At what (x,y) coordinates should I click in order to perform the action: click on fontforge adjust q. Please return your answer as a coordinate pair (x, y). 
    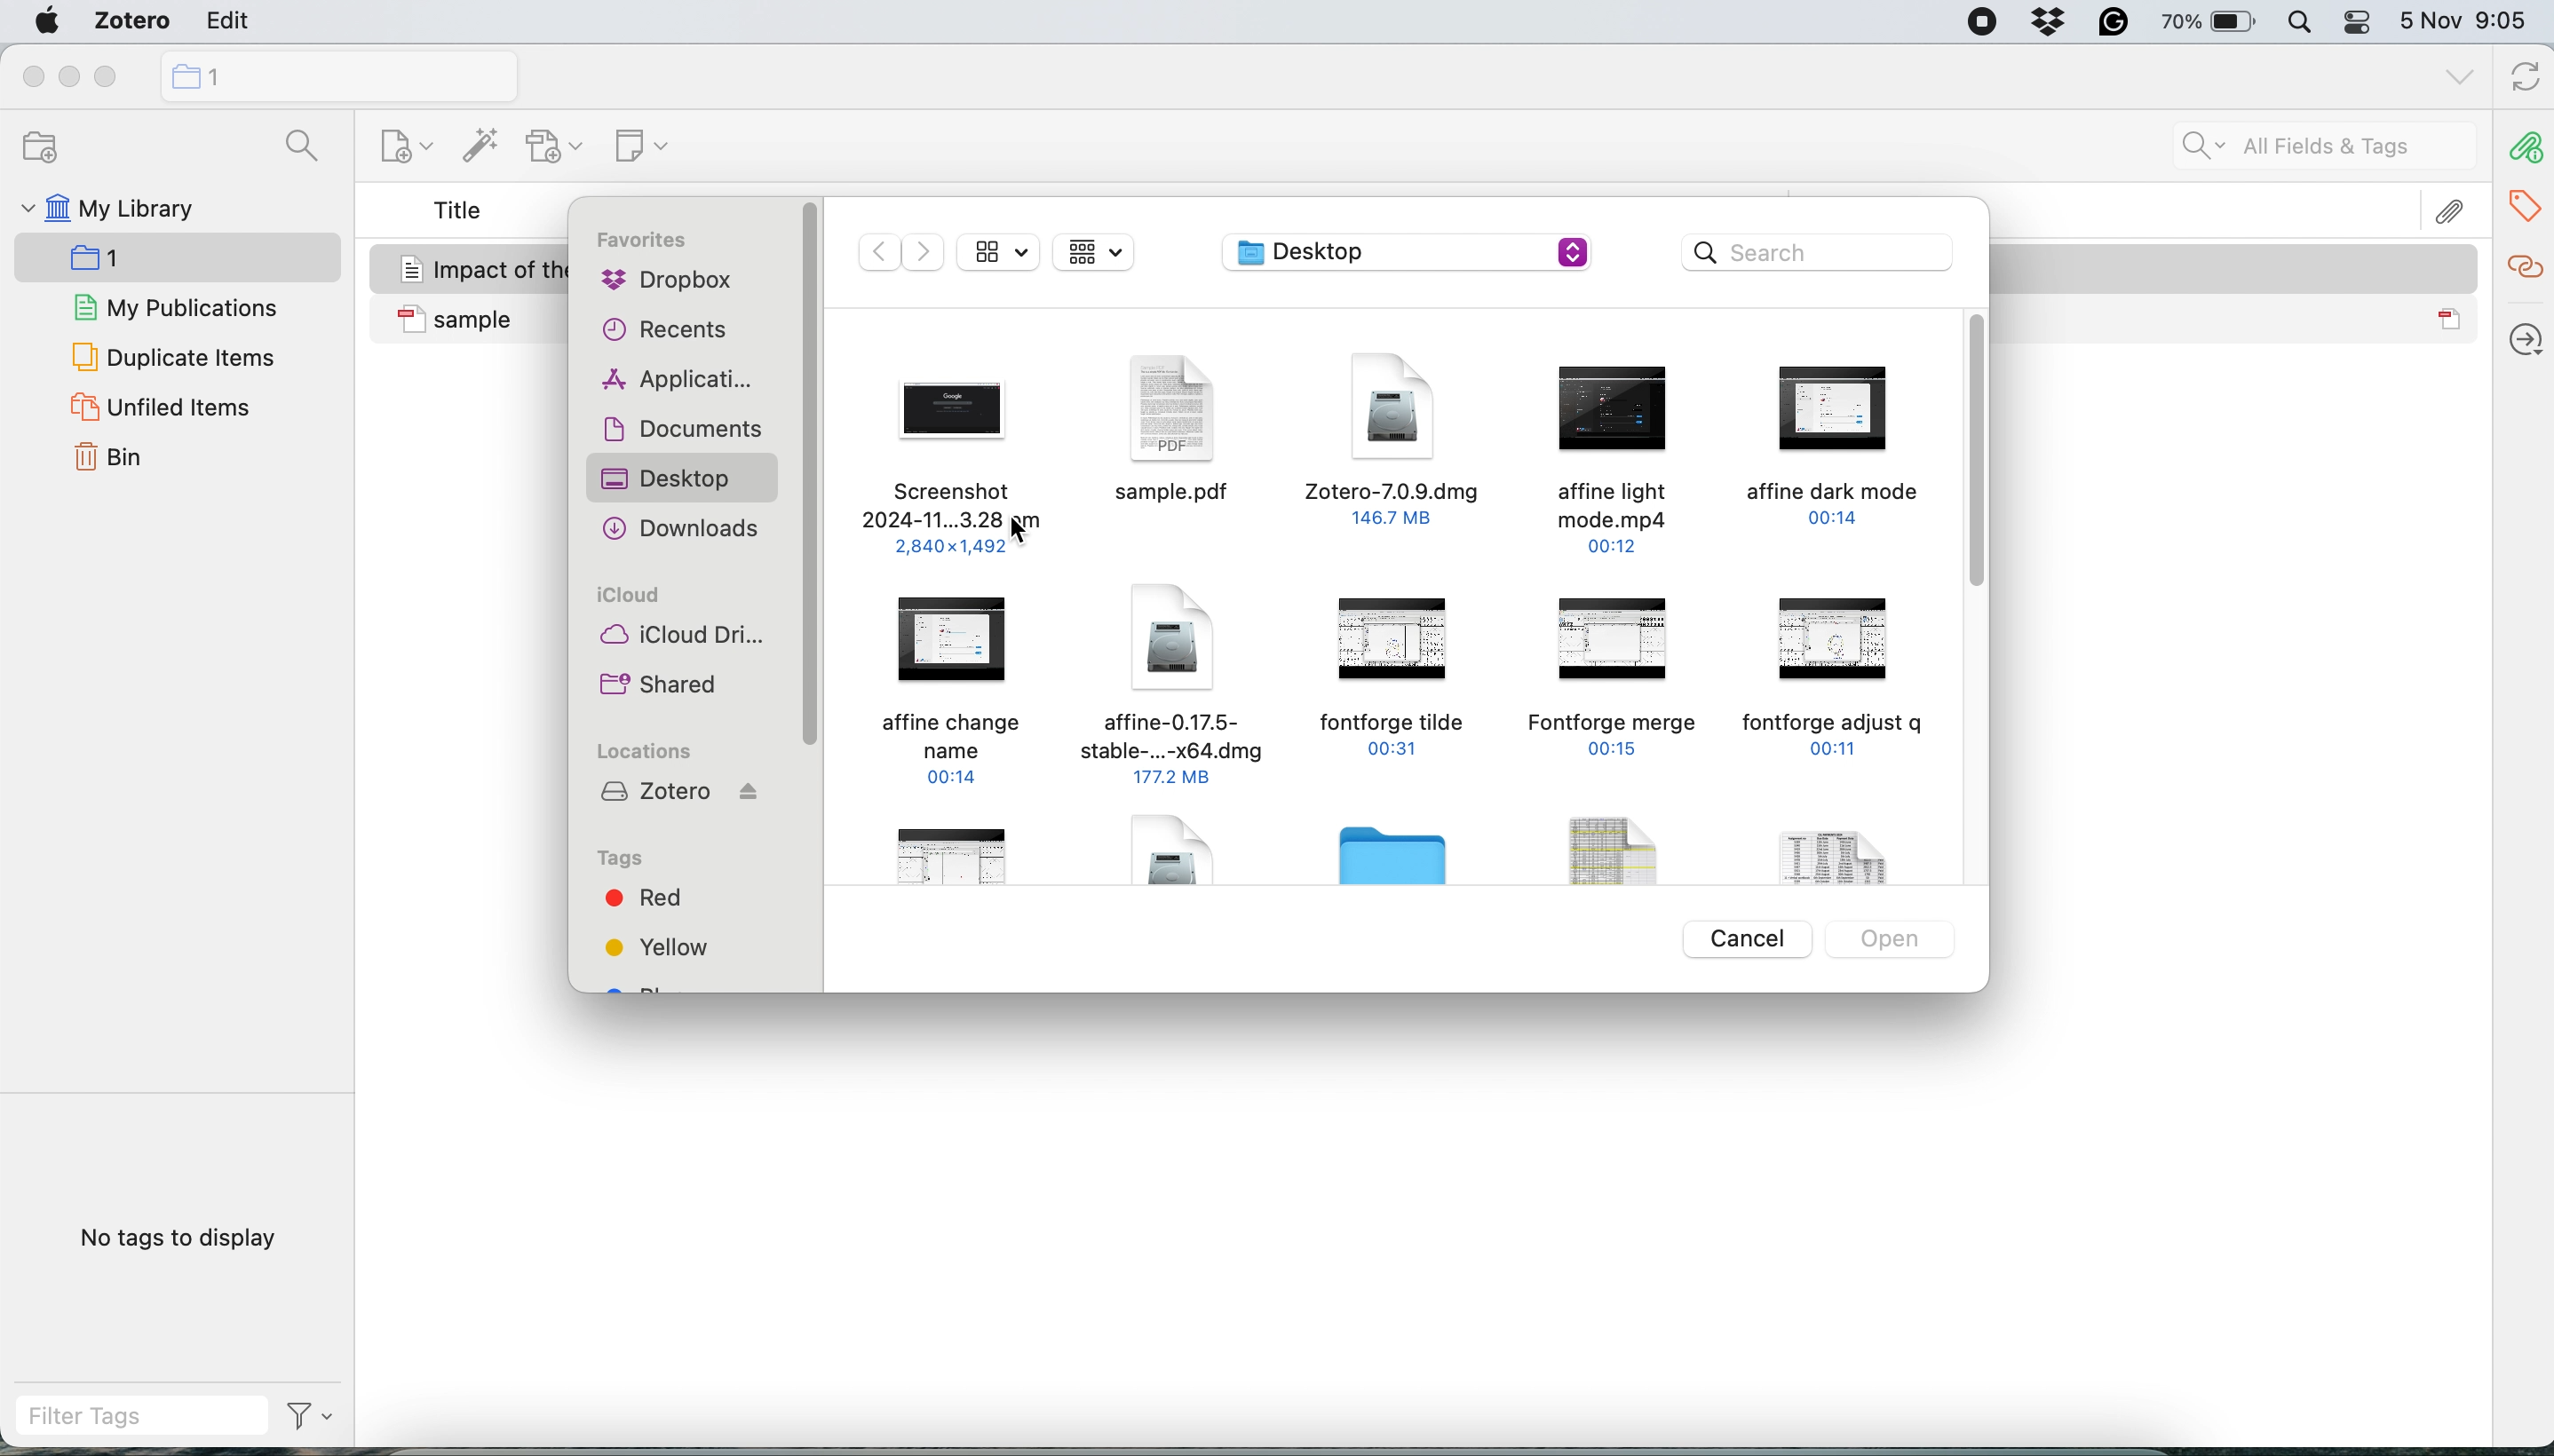
    Looking at the image, I should click on (1831, 671).